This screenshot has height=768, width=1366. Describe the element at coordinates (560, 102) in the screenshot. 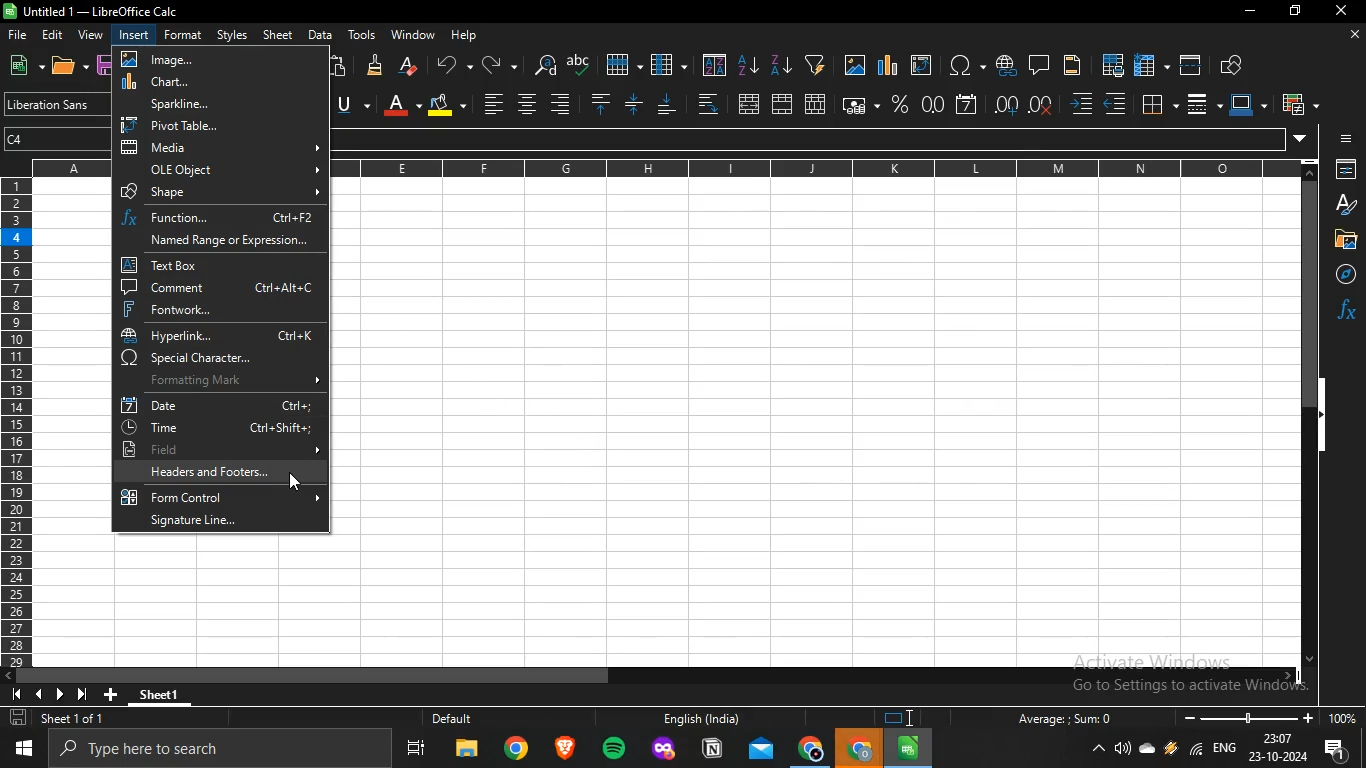

I see `align left` at that location.